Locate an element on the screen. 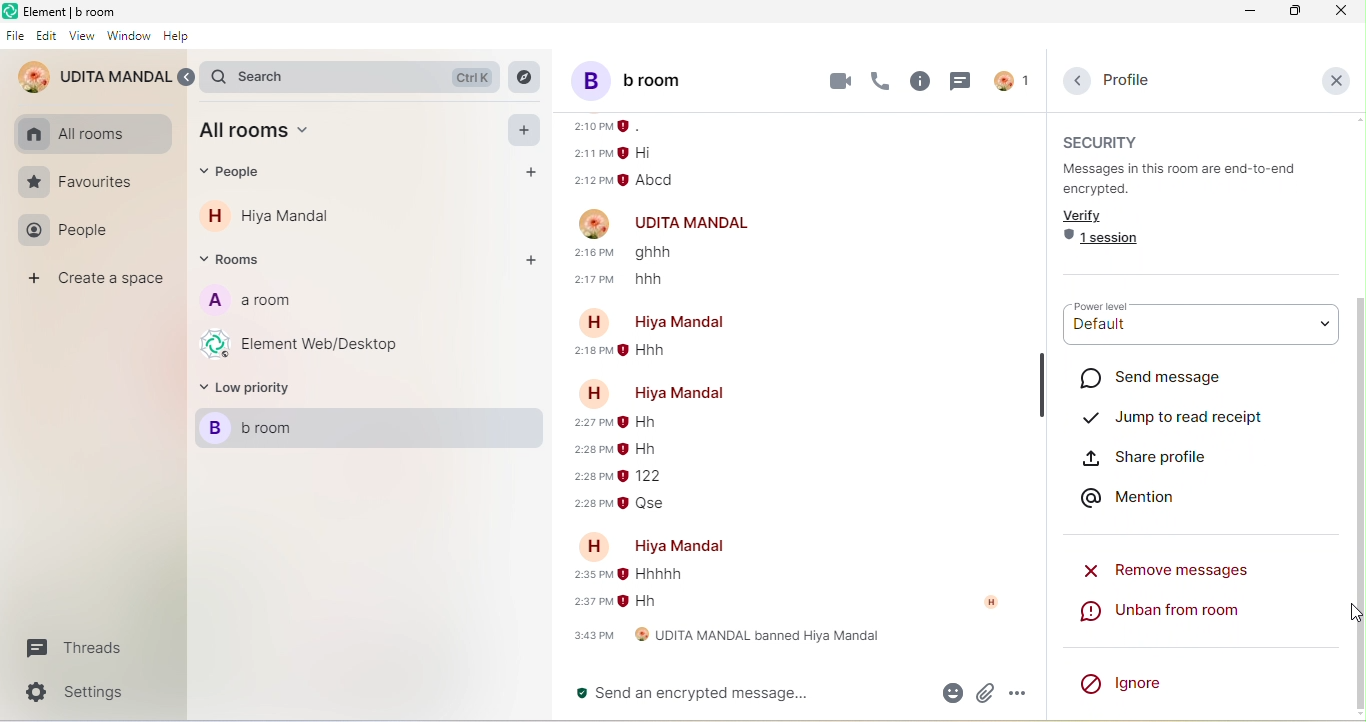 The width and height of the screenshot is (1366, 722). add people is located at coordinates (526, 172).